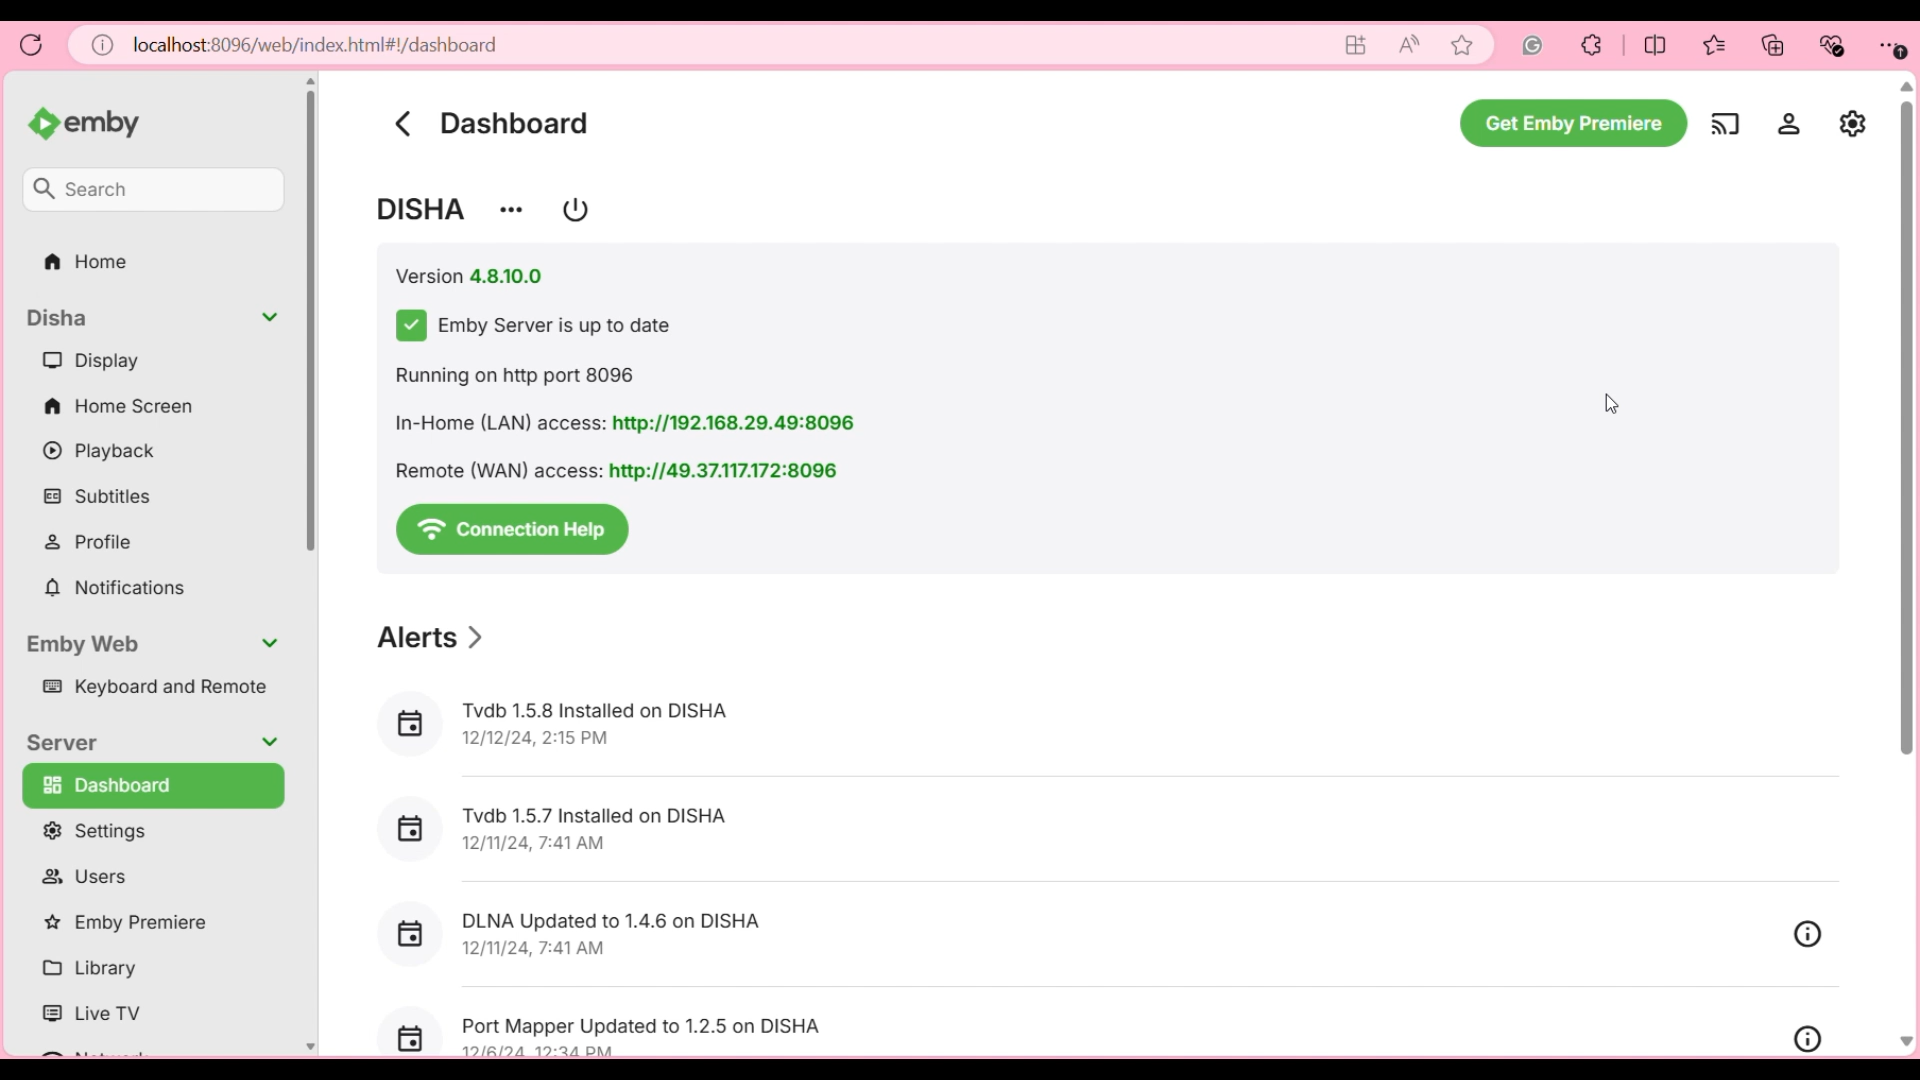 The image size is (1920, 1080). I want to click on Read aloud page, so click(1409, 45).